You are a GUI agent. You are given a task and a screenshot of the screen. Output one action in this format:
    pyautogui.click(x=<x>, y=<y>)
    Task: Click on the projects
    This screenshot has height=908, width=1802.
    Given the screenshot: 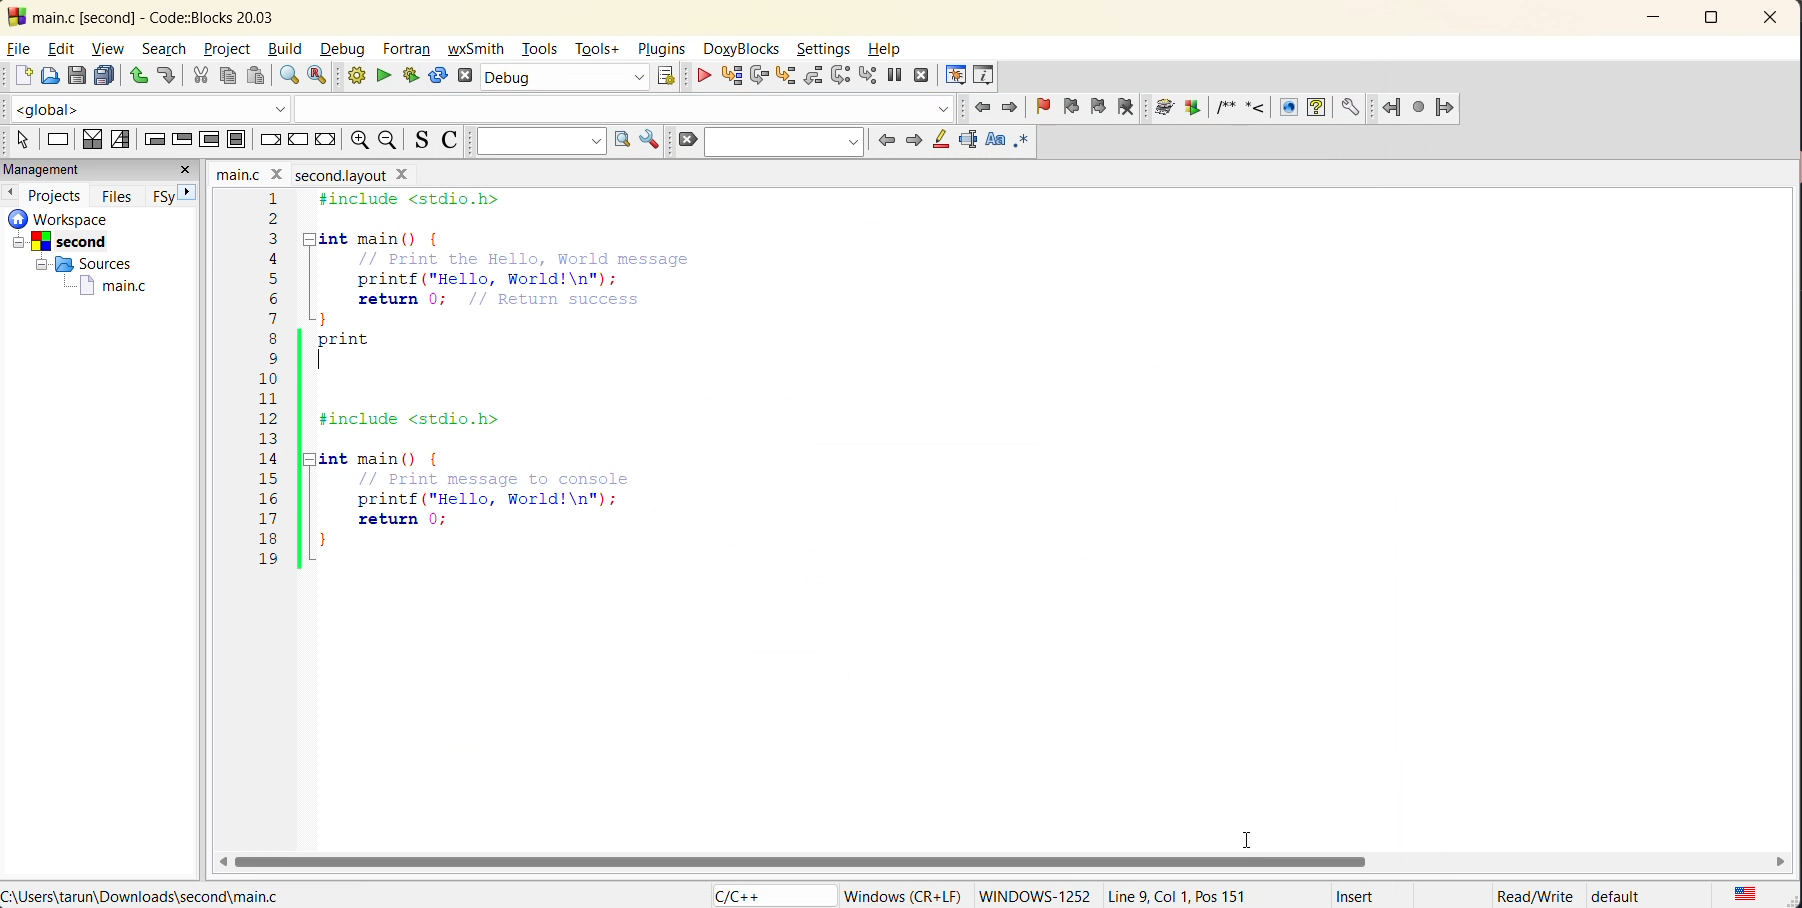 What is the action you would take?
    pyautogui.click(x=60, y=193)
    